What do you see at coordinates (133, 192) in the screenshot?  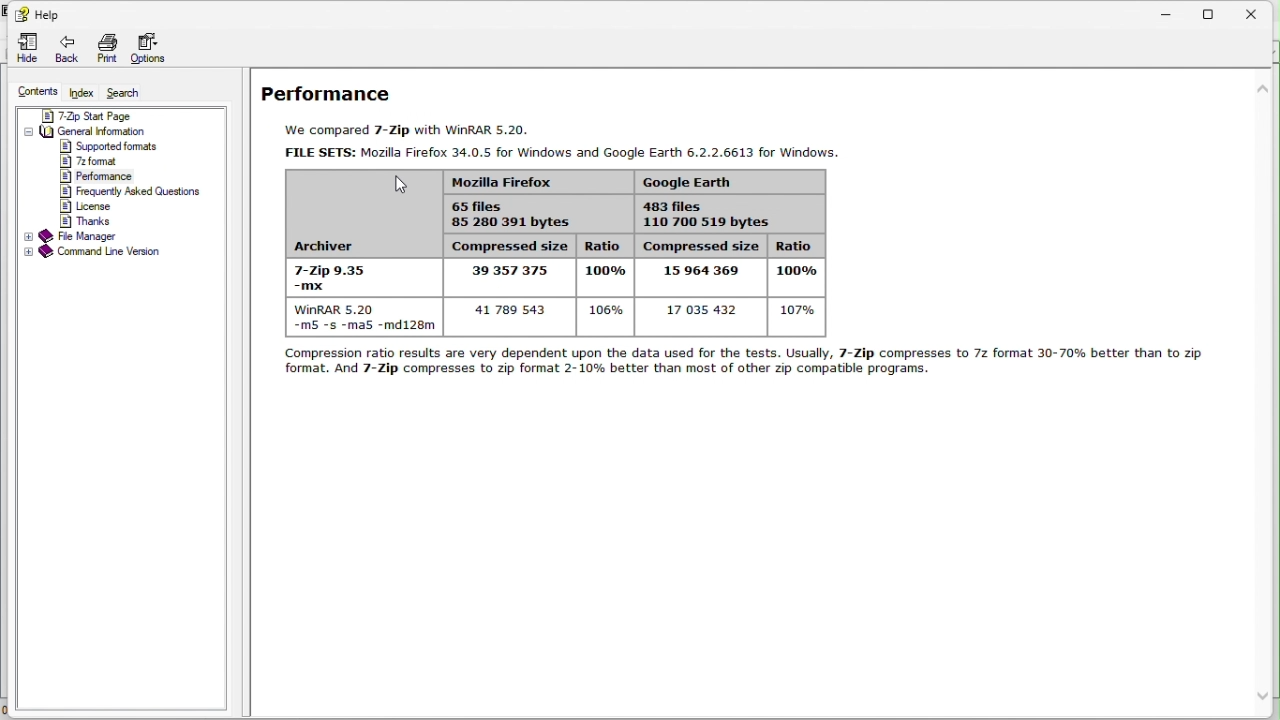 I see `Frequently asked questions` at bounding box center [133, 192].